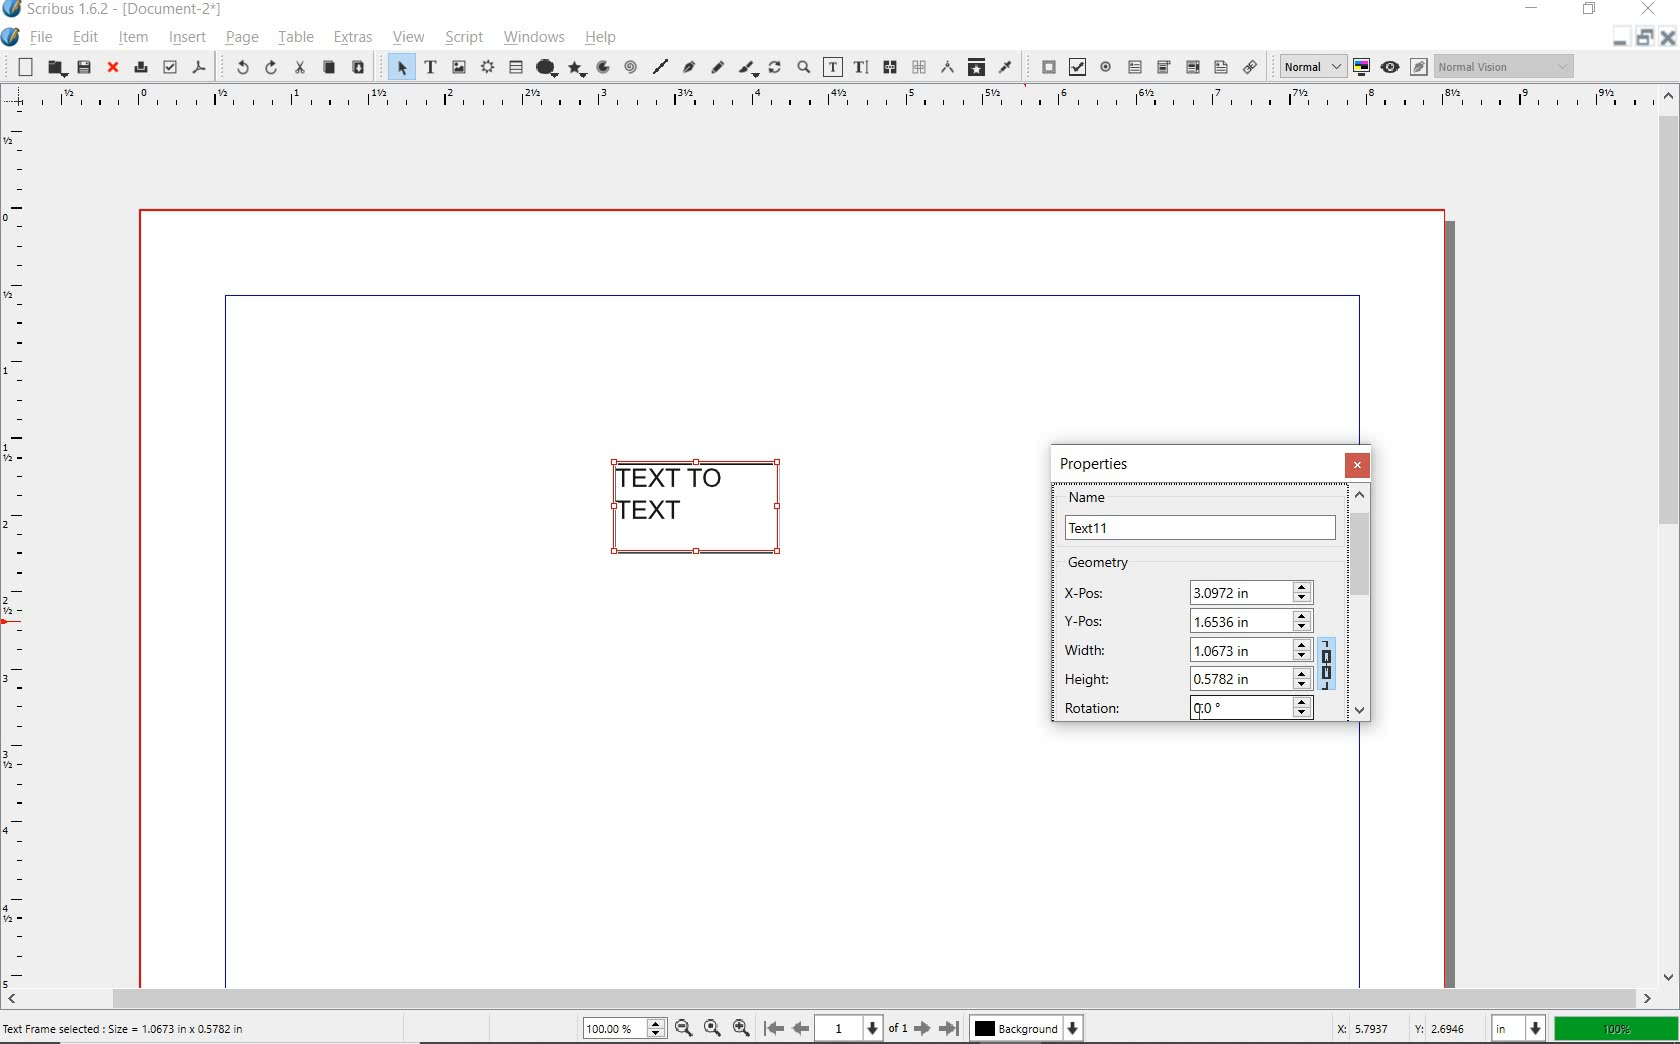  I want to click on move to previous, so click(800, 1029).